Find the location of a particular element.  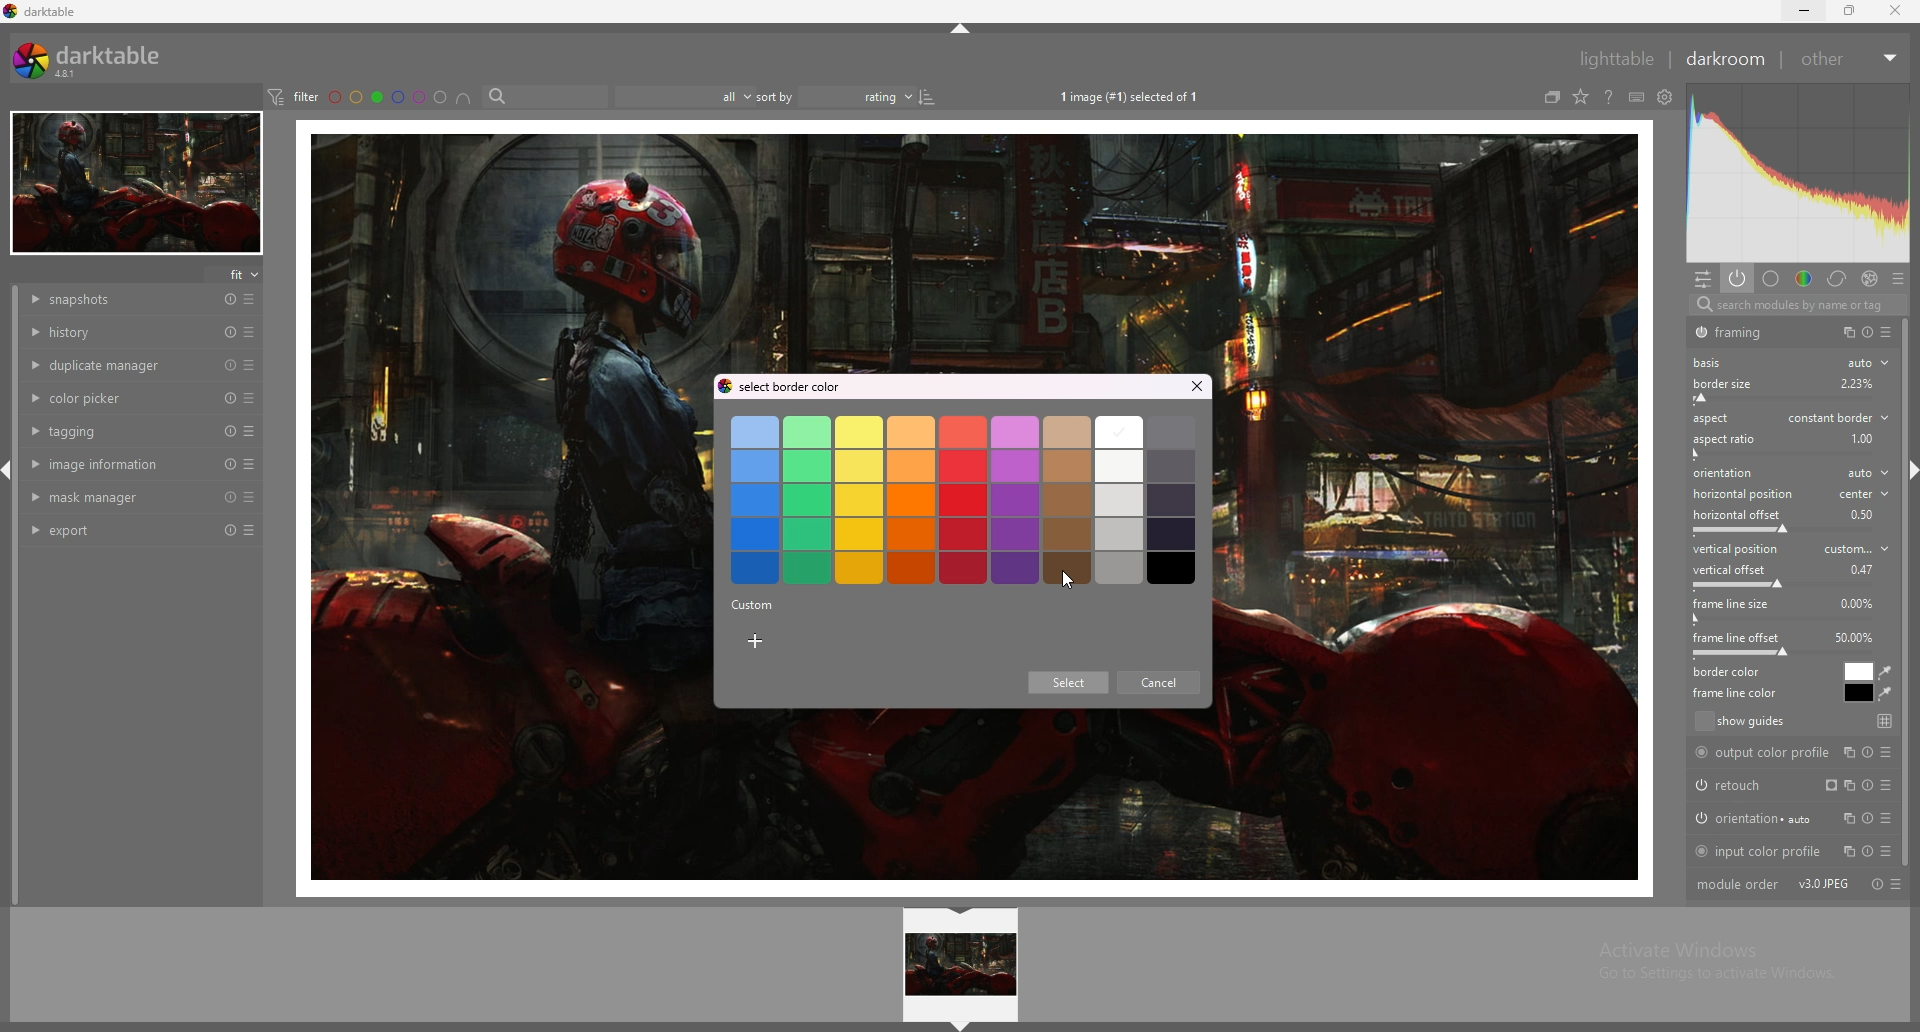

mask manager is located at coordinates (120, 497).